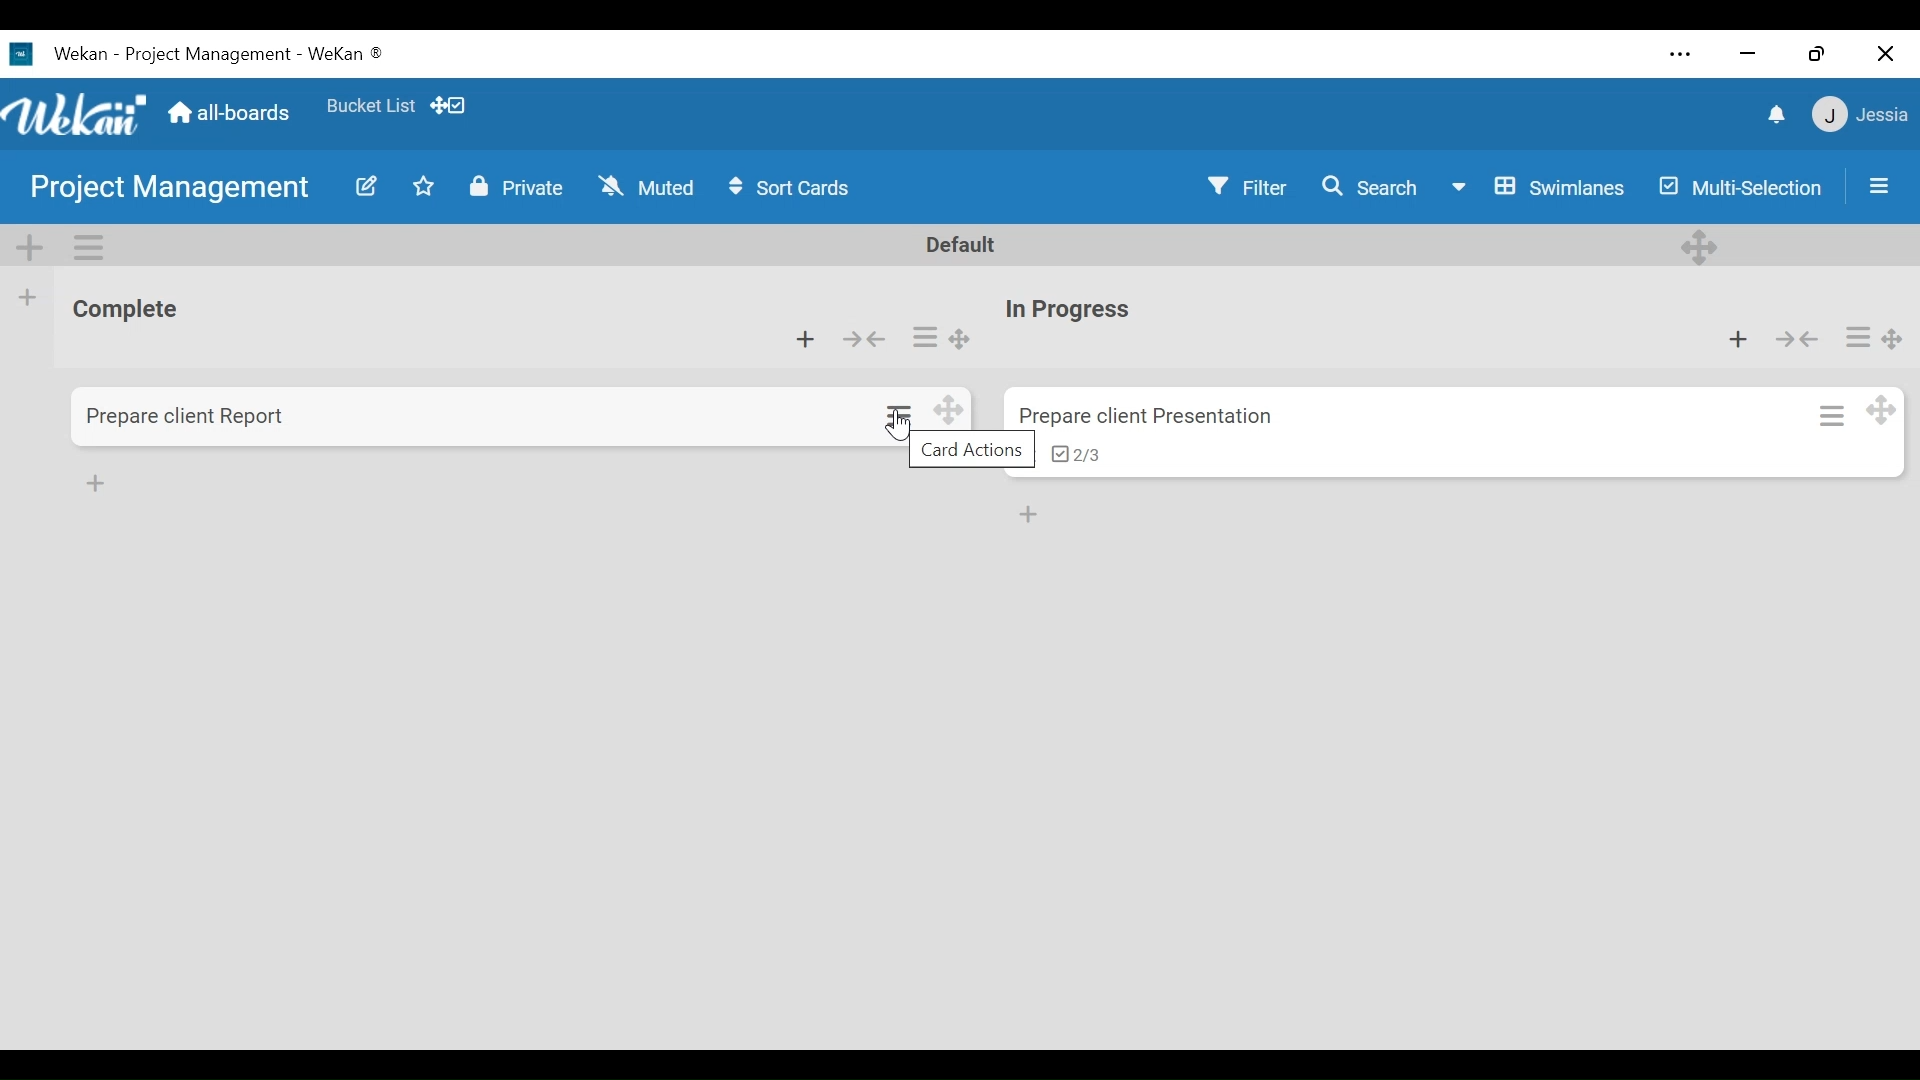 The width and height of the screenshot is (1920, 1080). What do you see at coordinates (789, 187) in the screenshot?
I see `Sort Cards` at bounding box center [789, 187].